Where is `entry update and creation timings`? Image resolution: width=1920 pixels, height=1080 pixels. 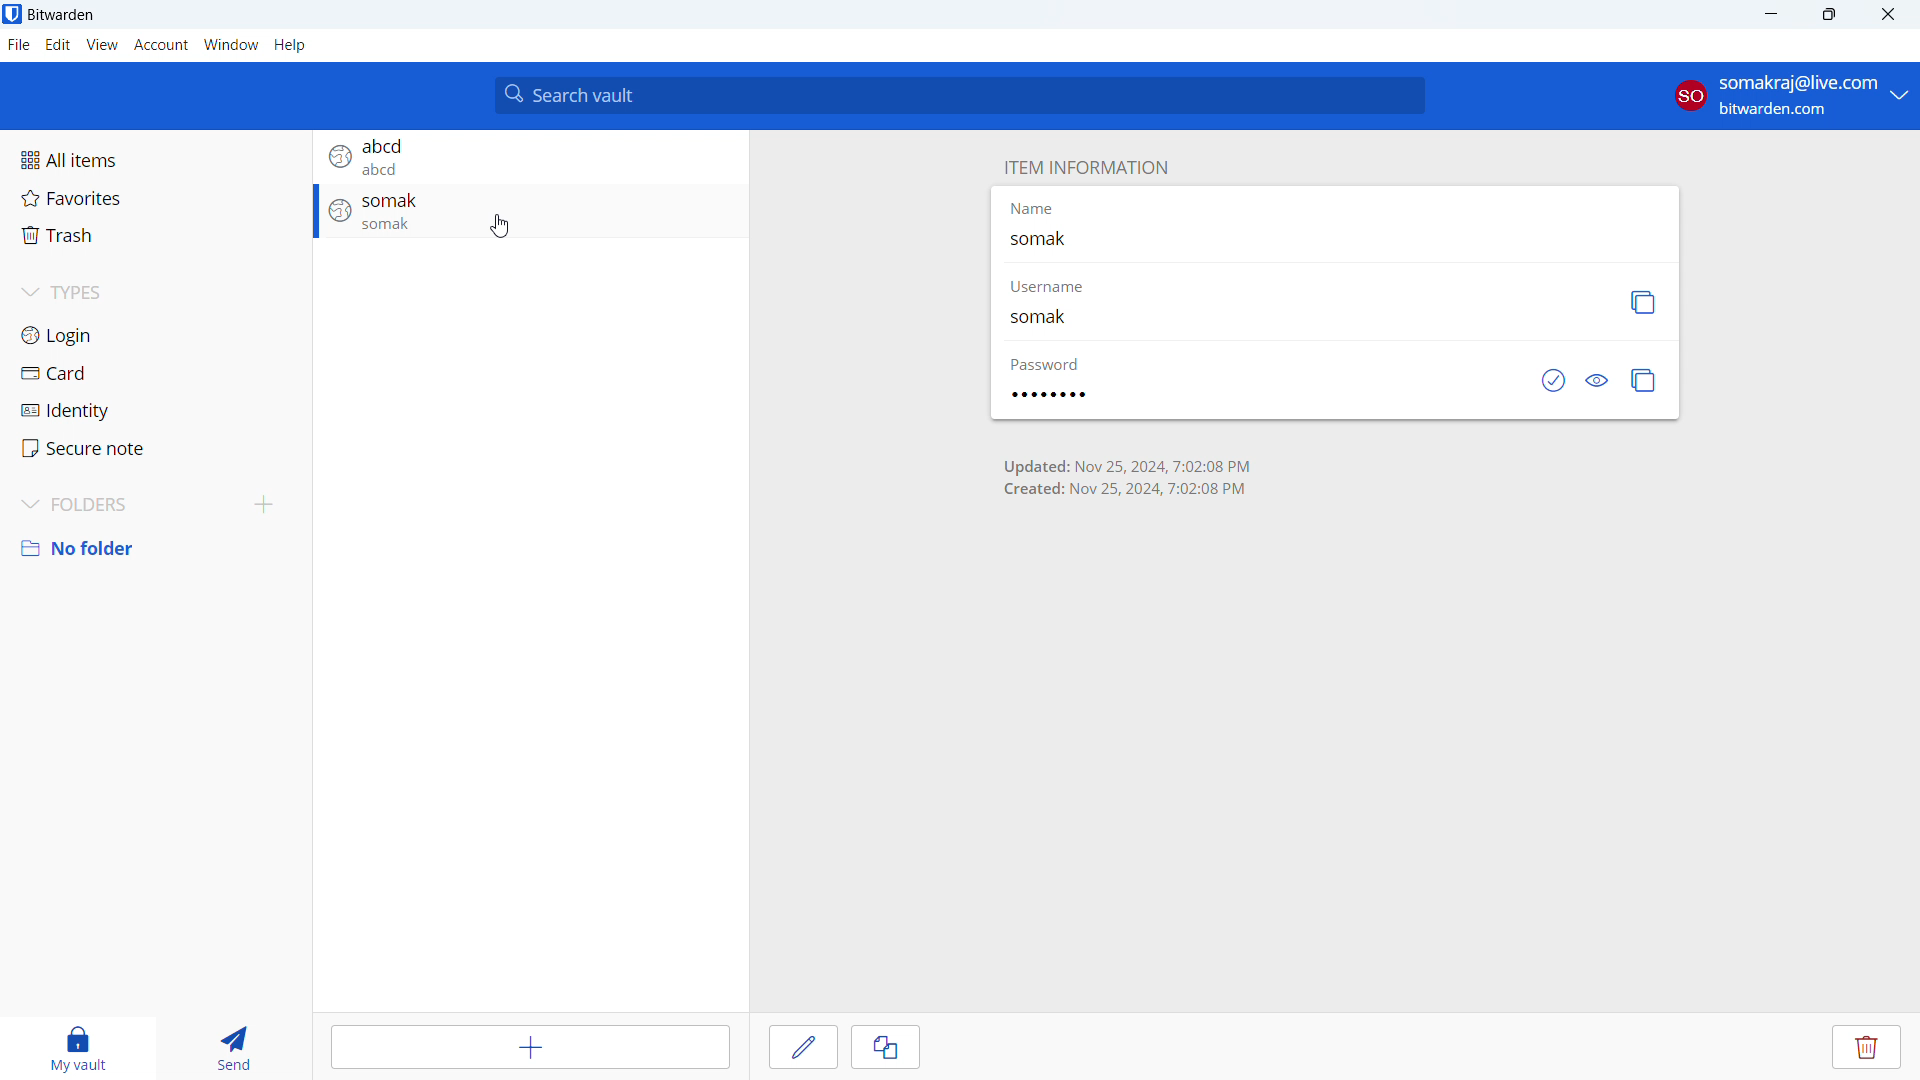 entry update and creation timings is located at coordinates (1128, 478).